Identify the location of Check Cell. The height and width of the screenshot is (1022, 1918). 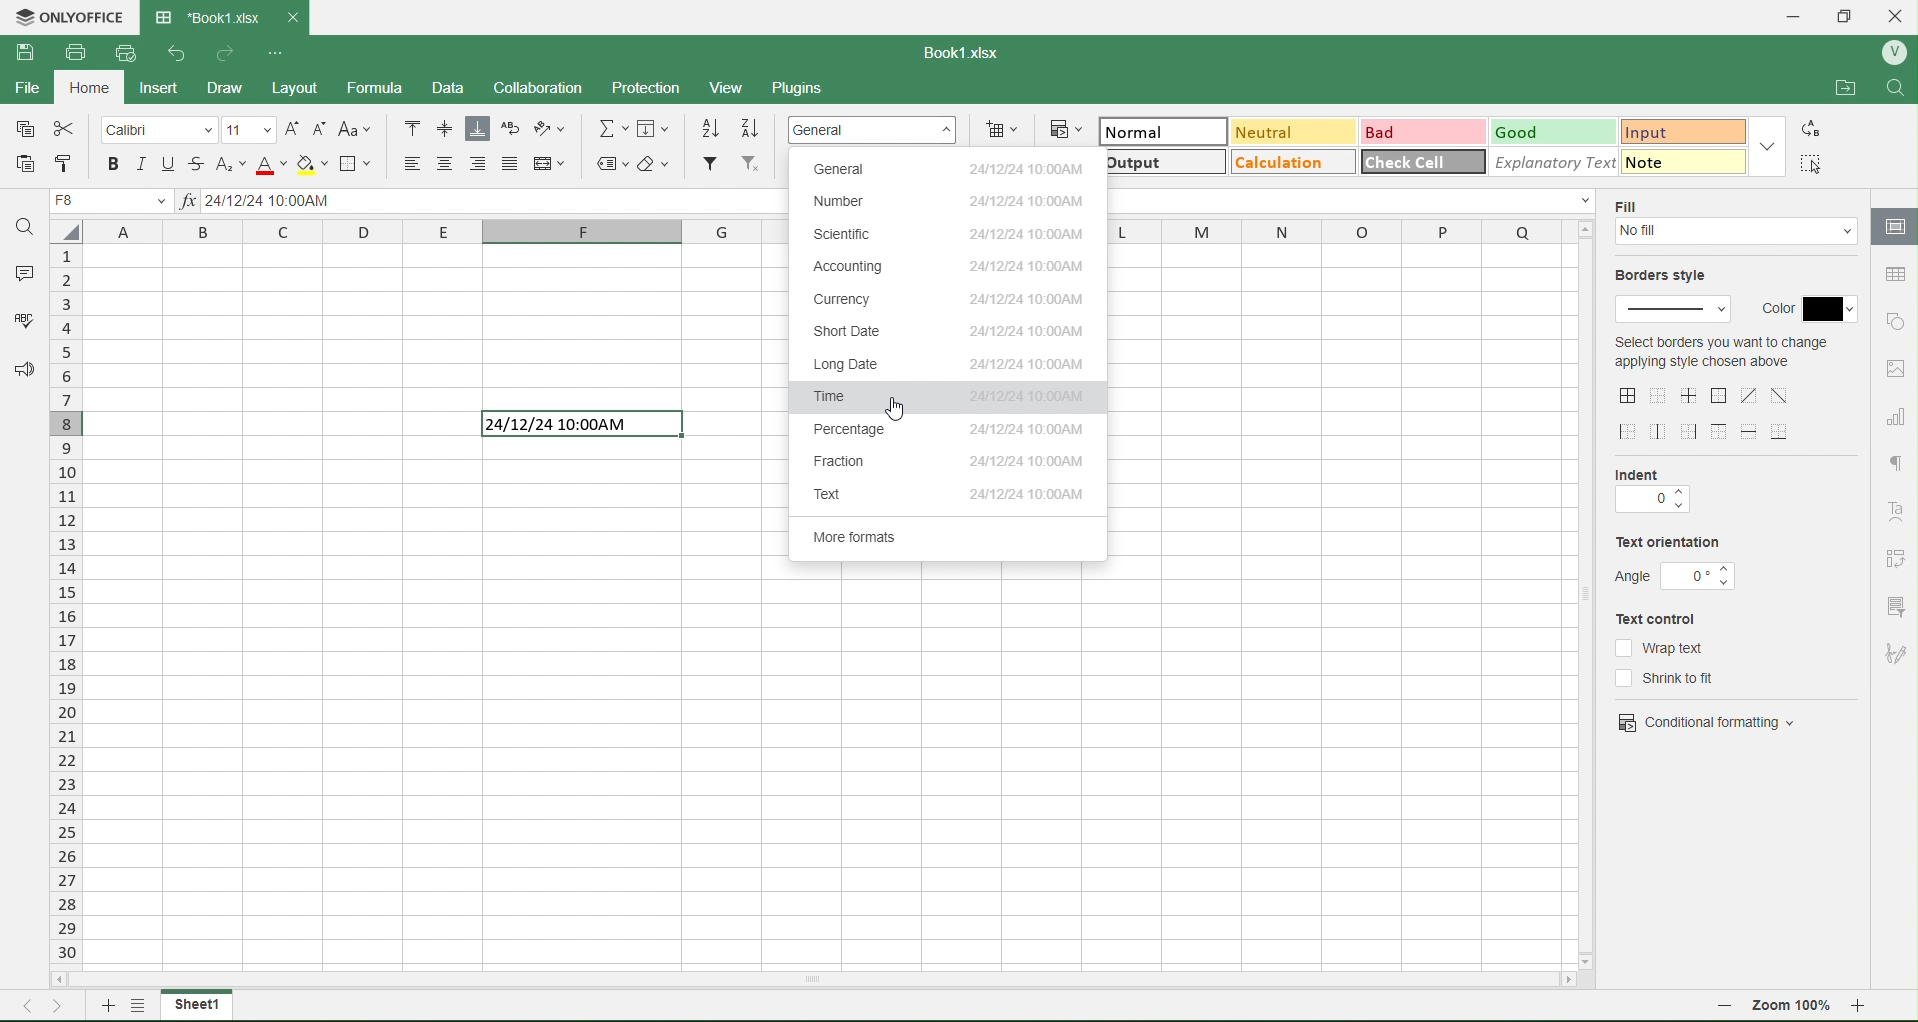
(1409, 163).